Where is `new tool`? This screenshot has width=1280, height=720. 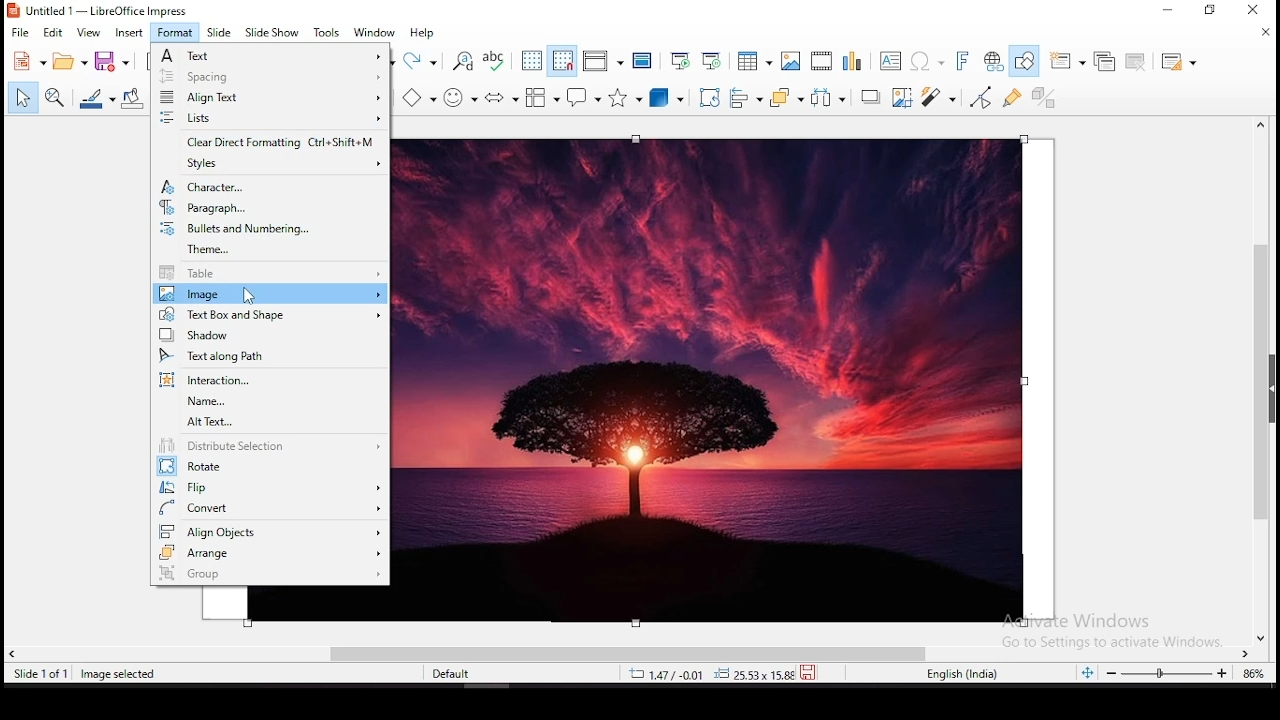 new tool is located at coordinates (28, 64).